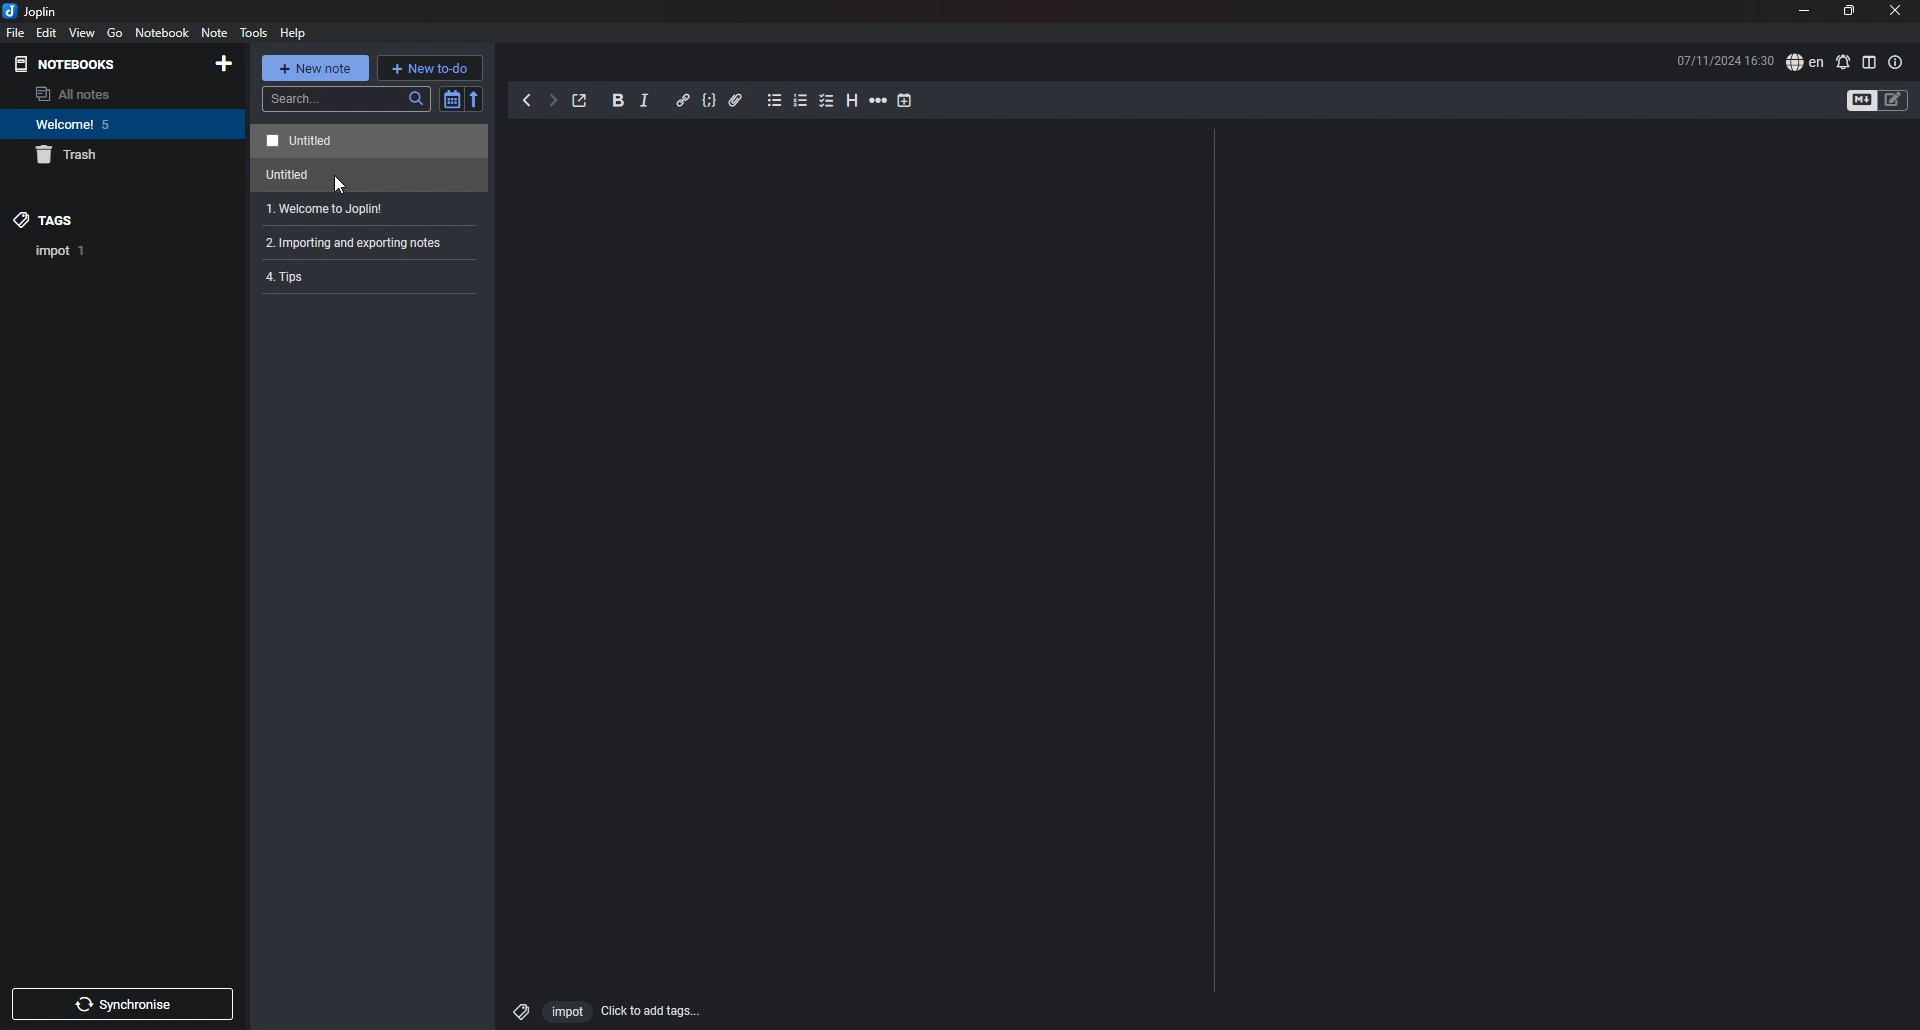 This screenshot has width=1920, height=1030. I want to click on all notes, so click(96, 94).